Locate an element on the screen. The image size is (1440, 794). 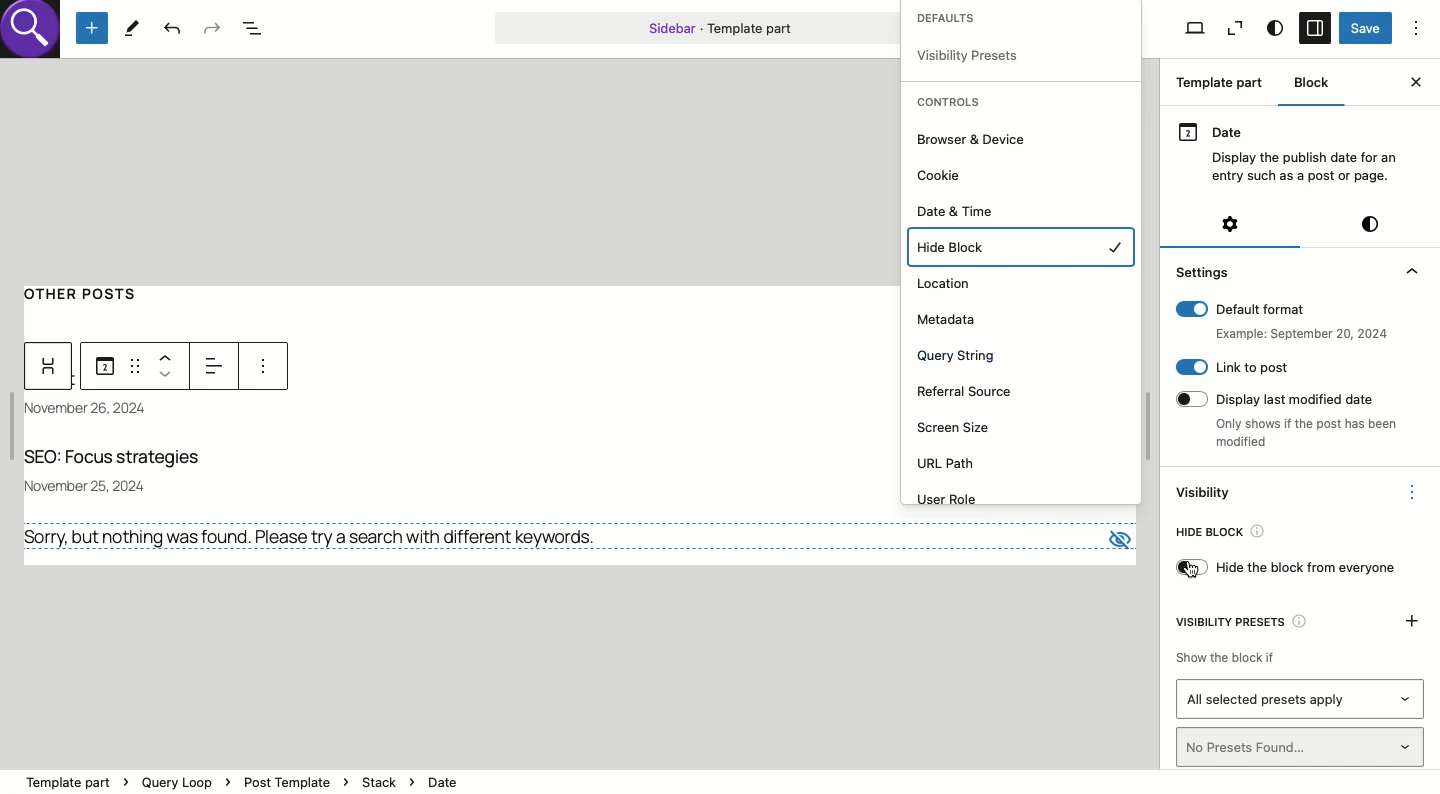
Style is located at coordinates (1370, 224).